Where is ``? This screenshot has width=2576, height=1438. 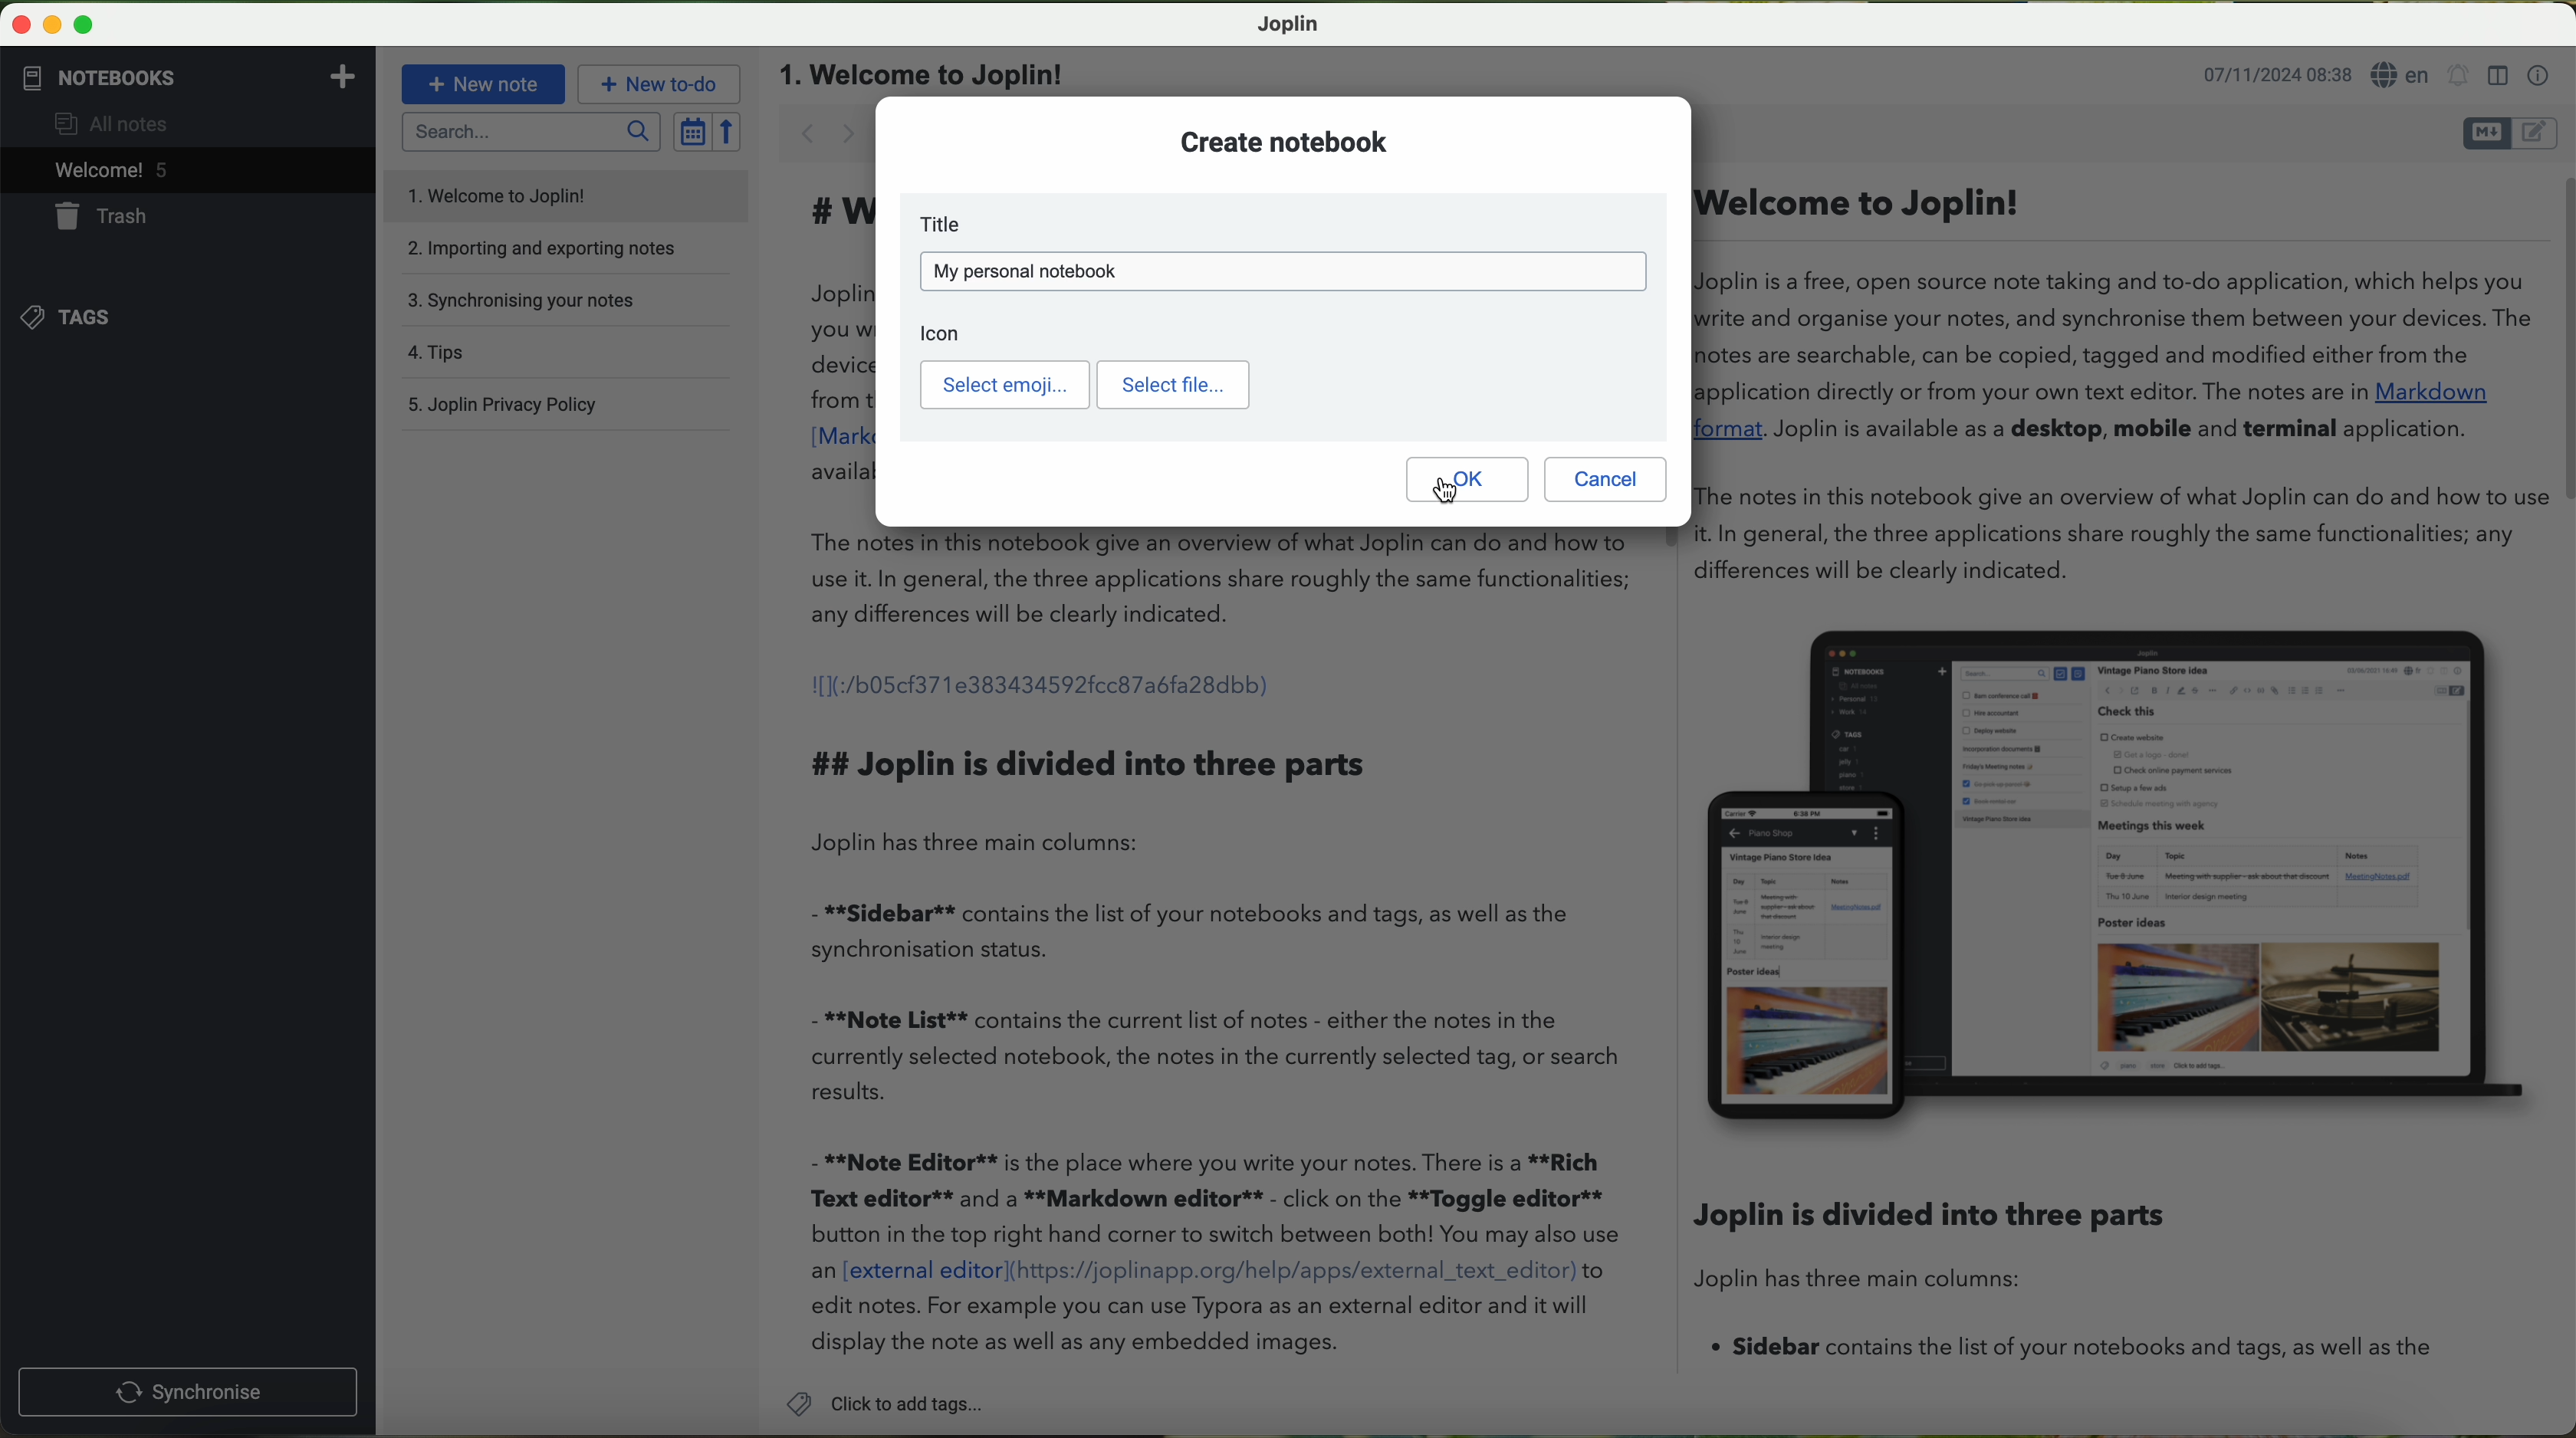
 is located at coordinates (692, 132).